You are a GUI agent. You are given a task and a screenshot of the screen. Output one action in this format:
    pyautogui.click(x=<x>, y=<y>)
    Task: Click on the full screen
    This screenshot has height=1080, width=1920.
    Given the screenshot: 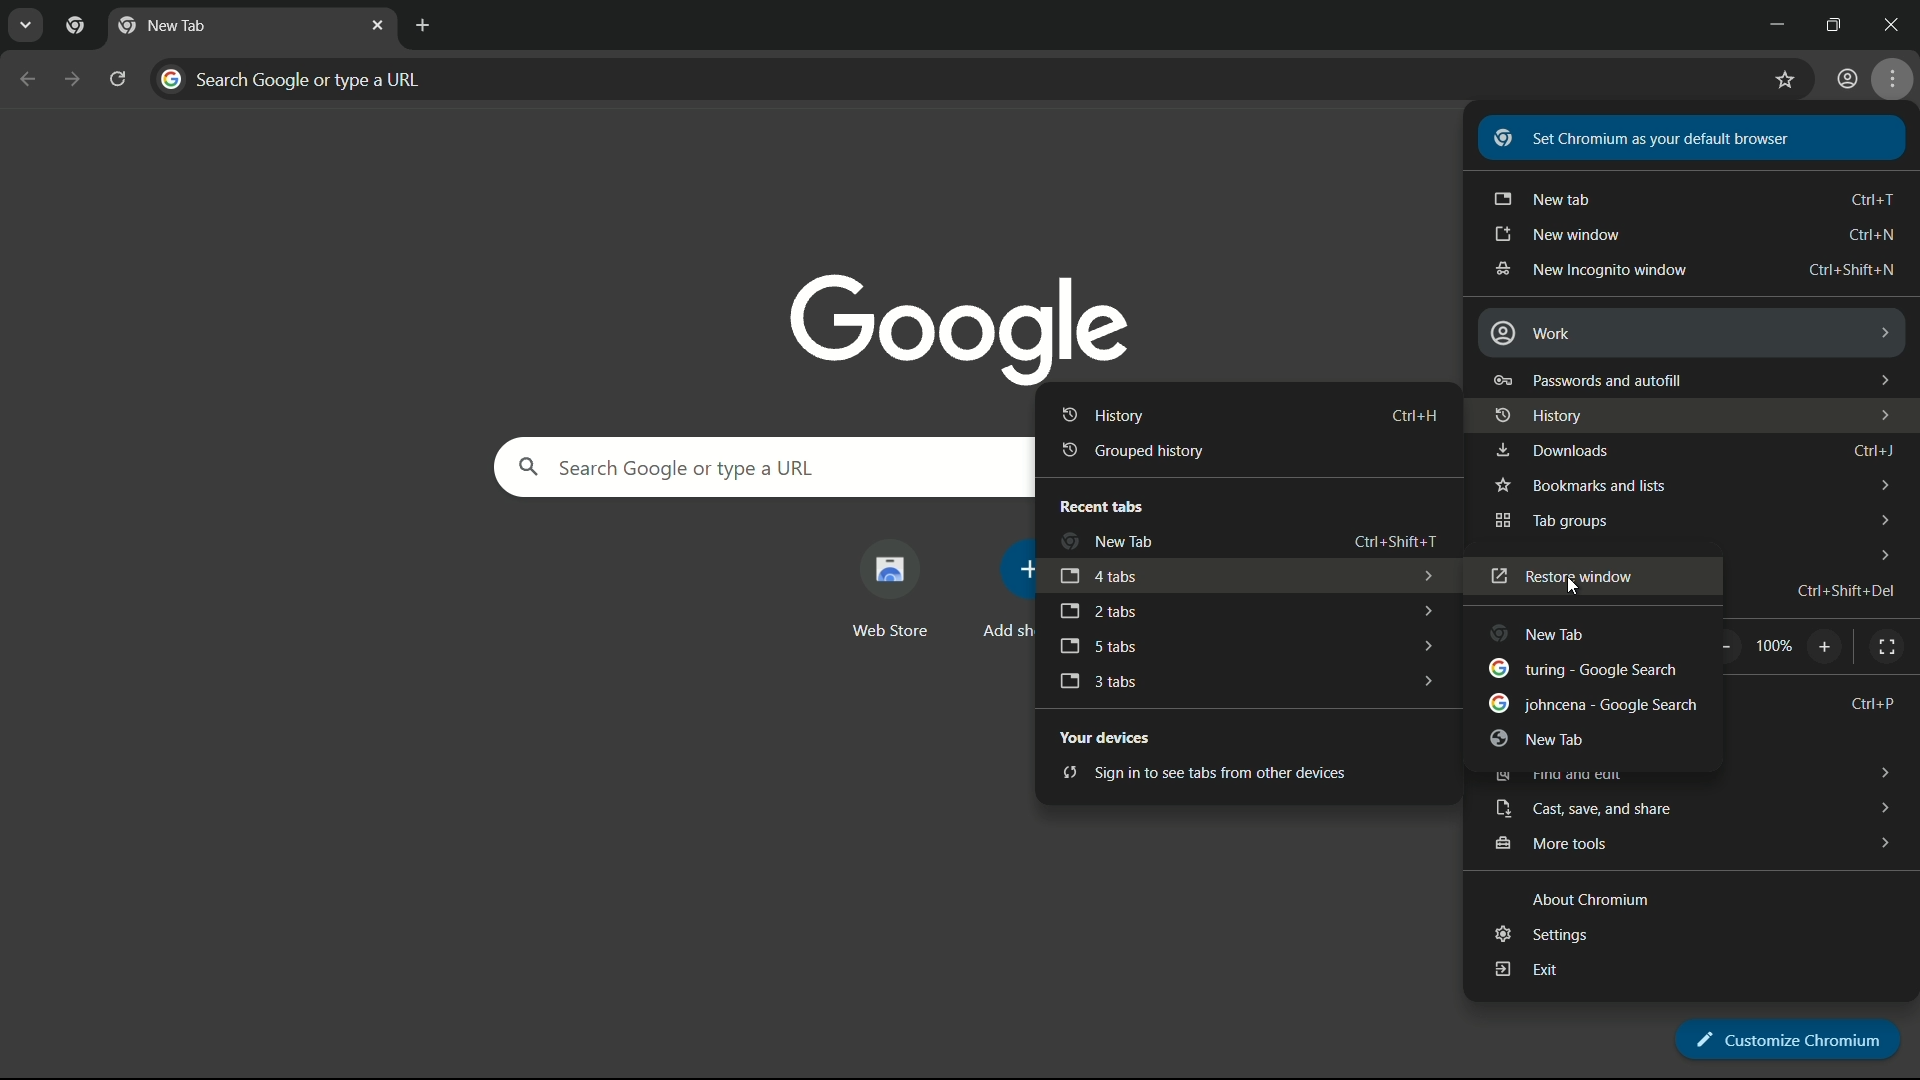 What is the action you would take?
    pyautogui.click(x=1886, y=646)
    